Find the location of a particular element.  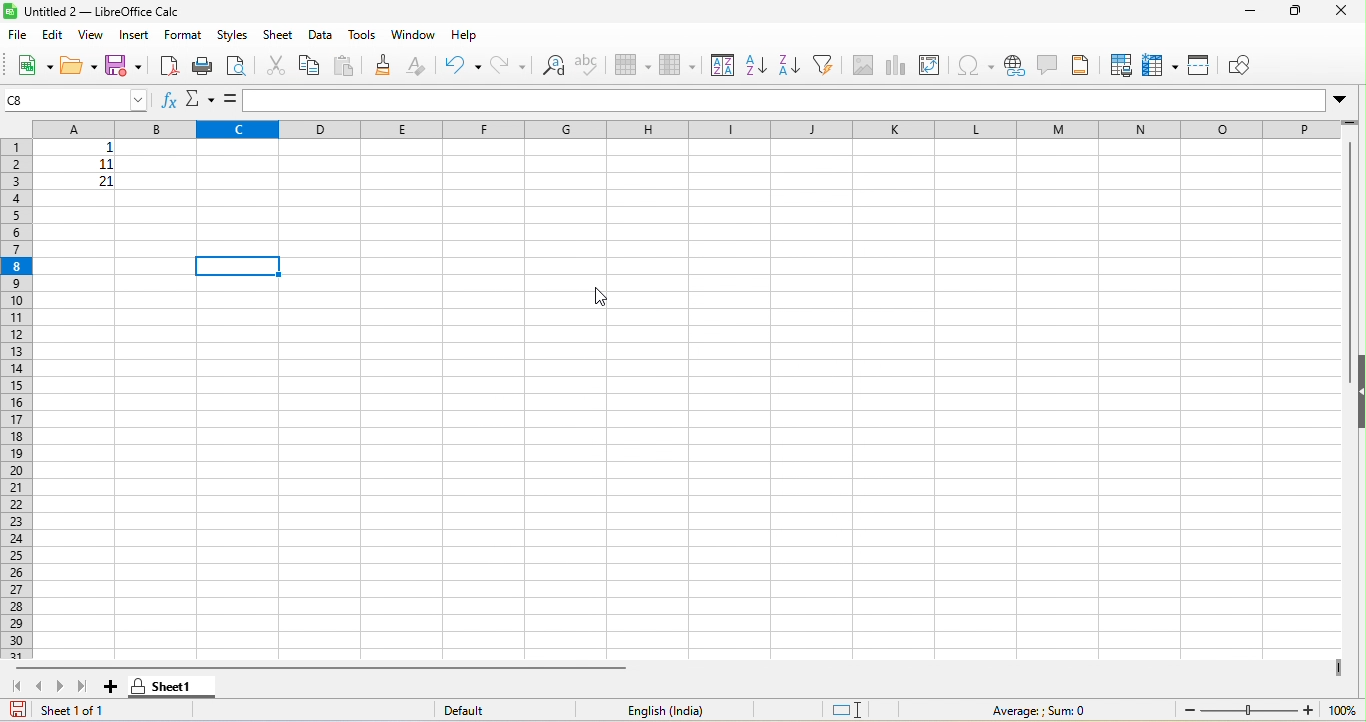

data is located at coordinates (319, 35).